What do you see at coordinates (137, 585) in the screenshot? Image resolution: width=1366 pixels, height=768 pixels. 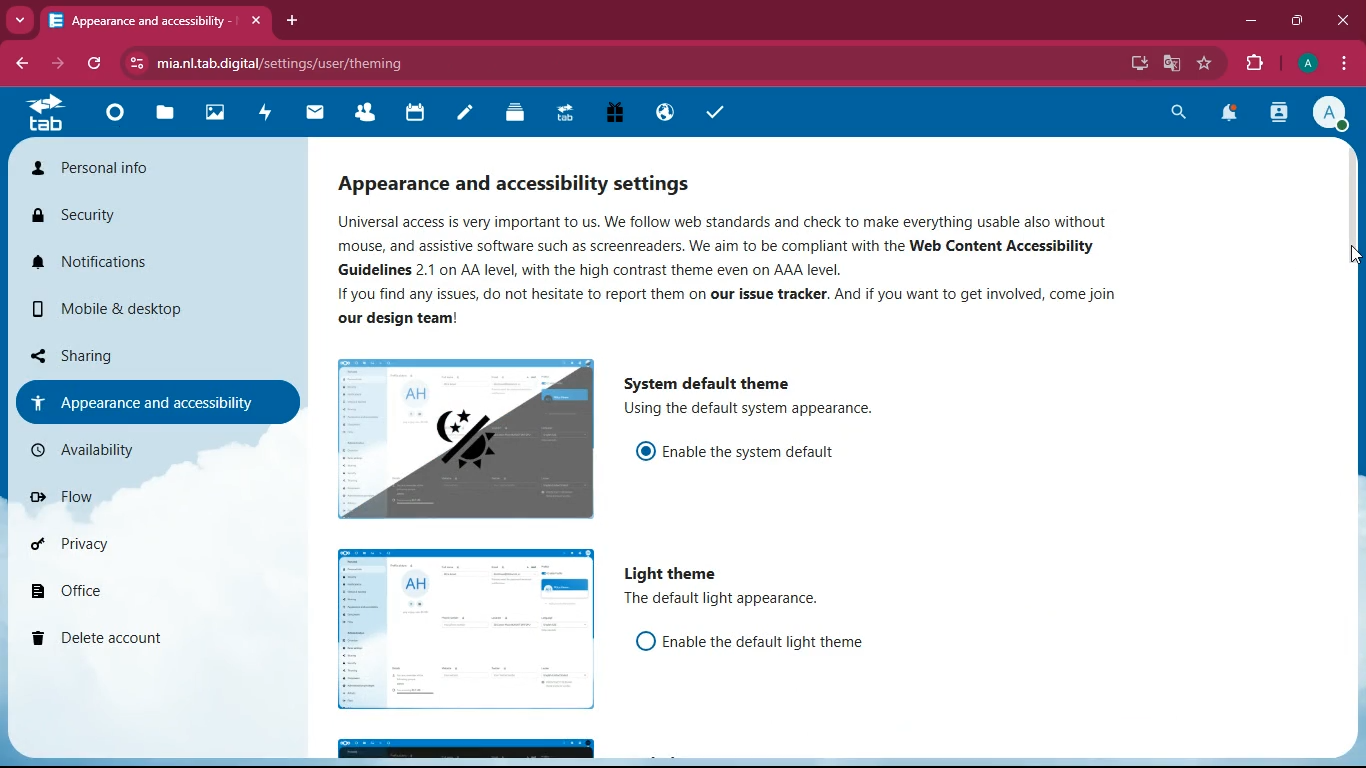 I see `office` at bounding box center [137, 585].